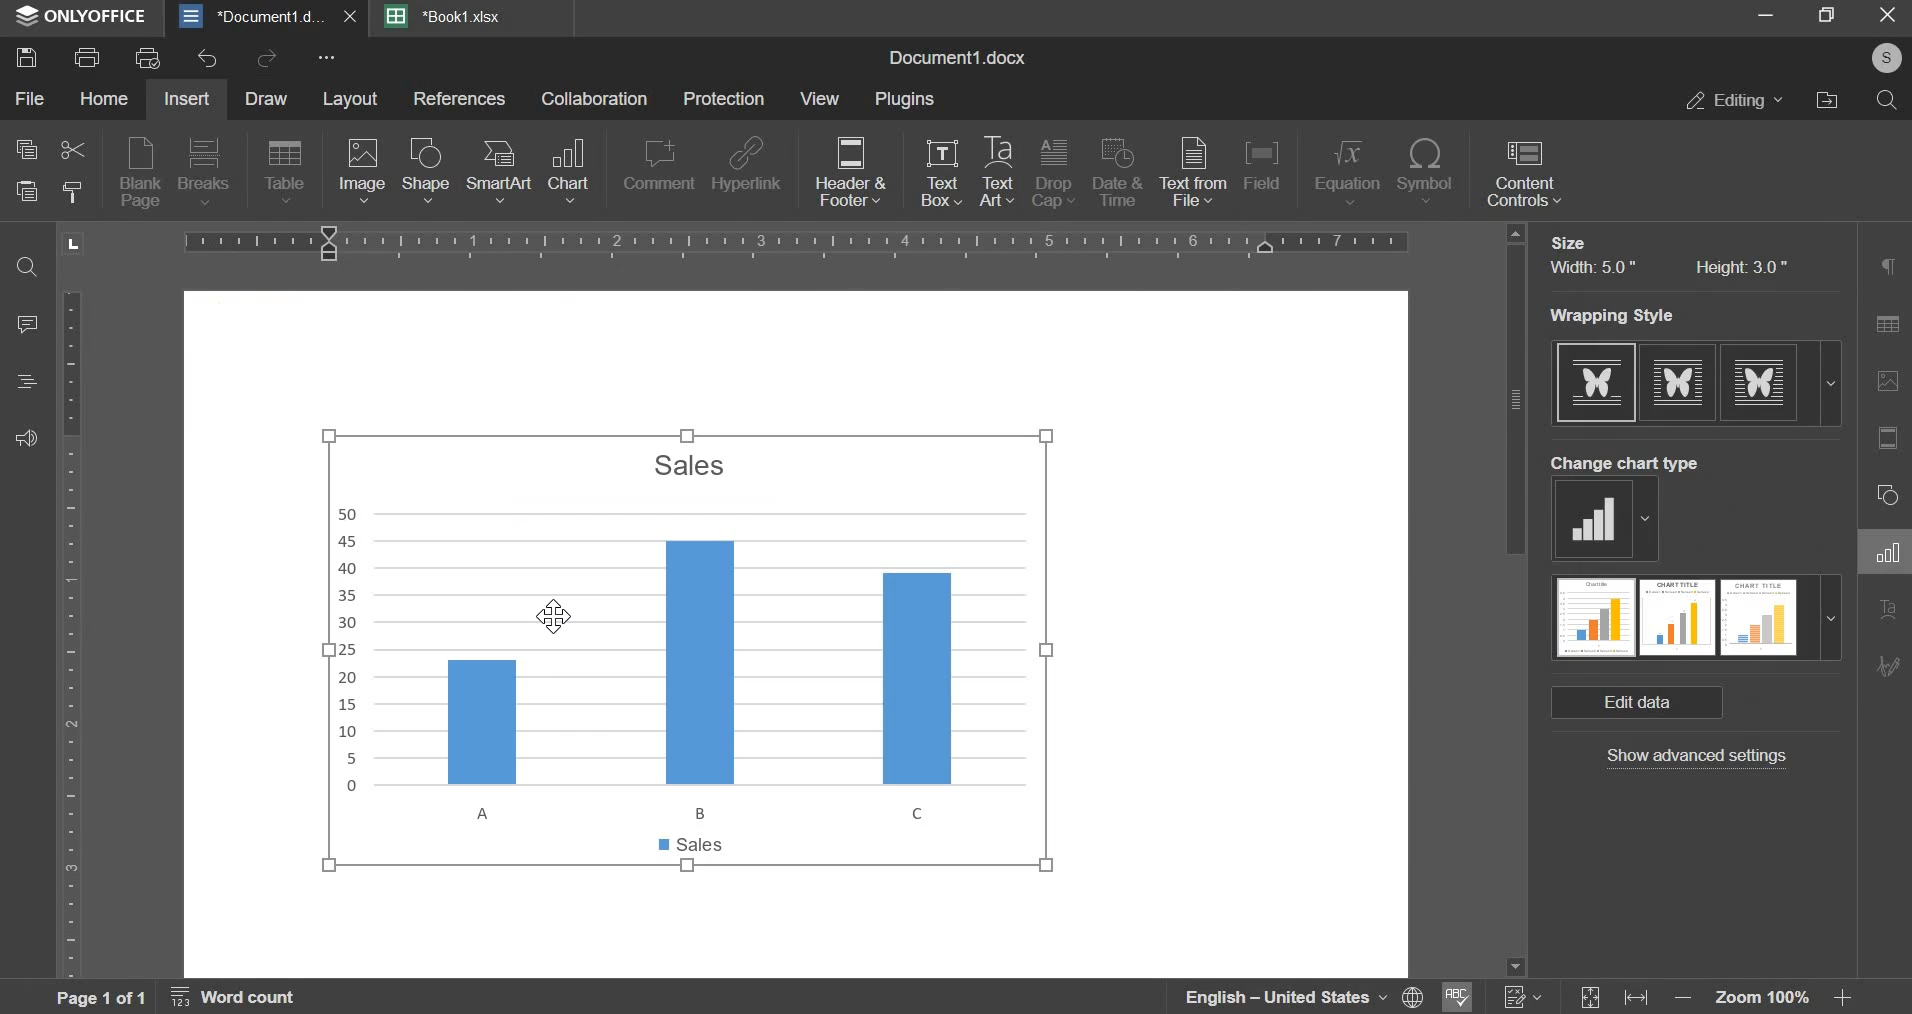  What do you see at coordinates (285, 174) in the screenshot?
I see `table` at bounding box center [285, 174].